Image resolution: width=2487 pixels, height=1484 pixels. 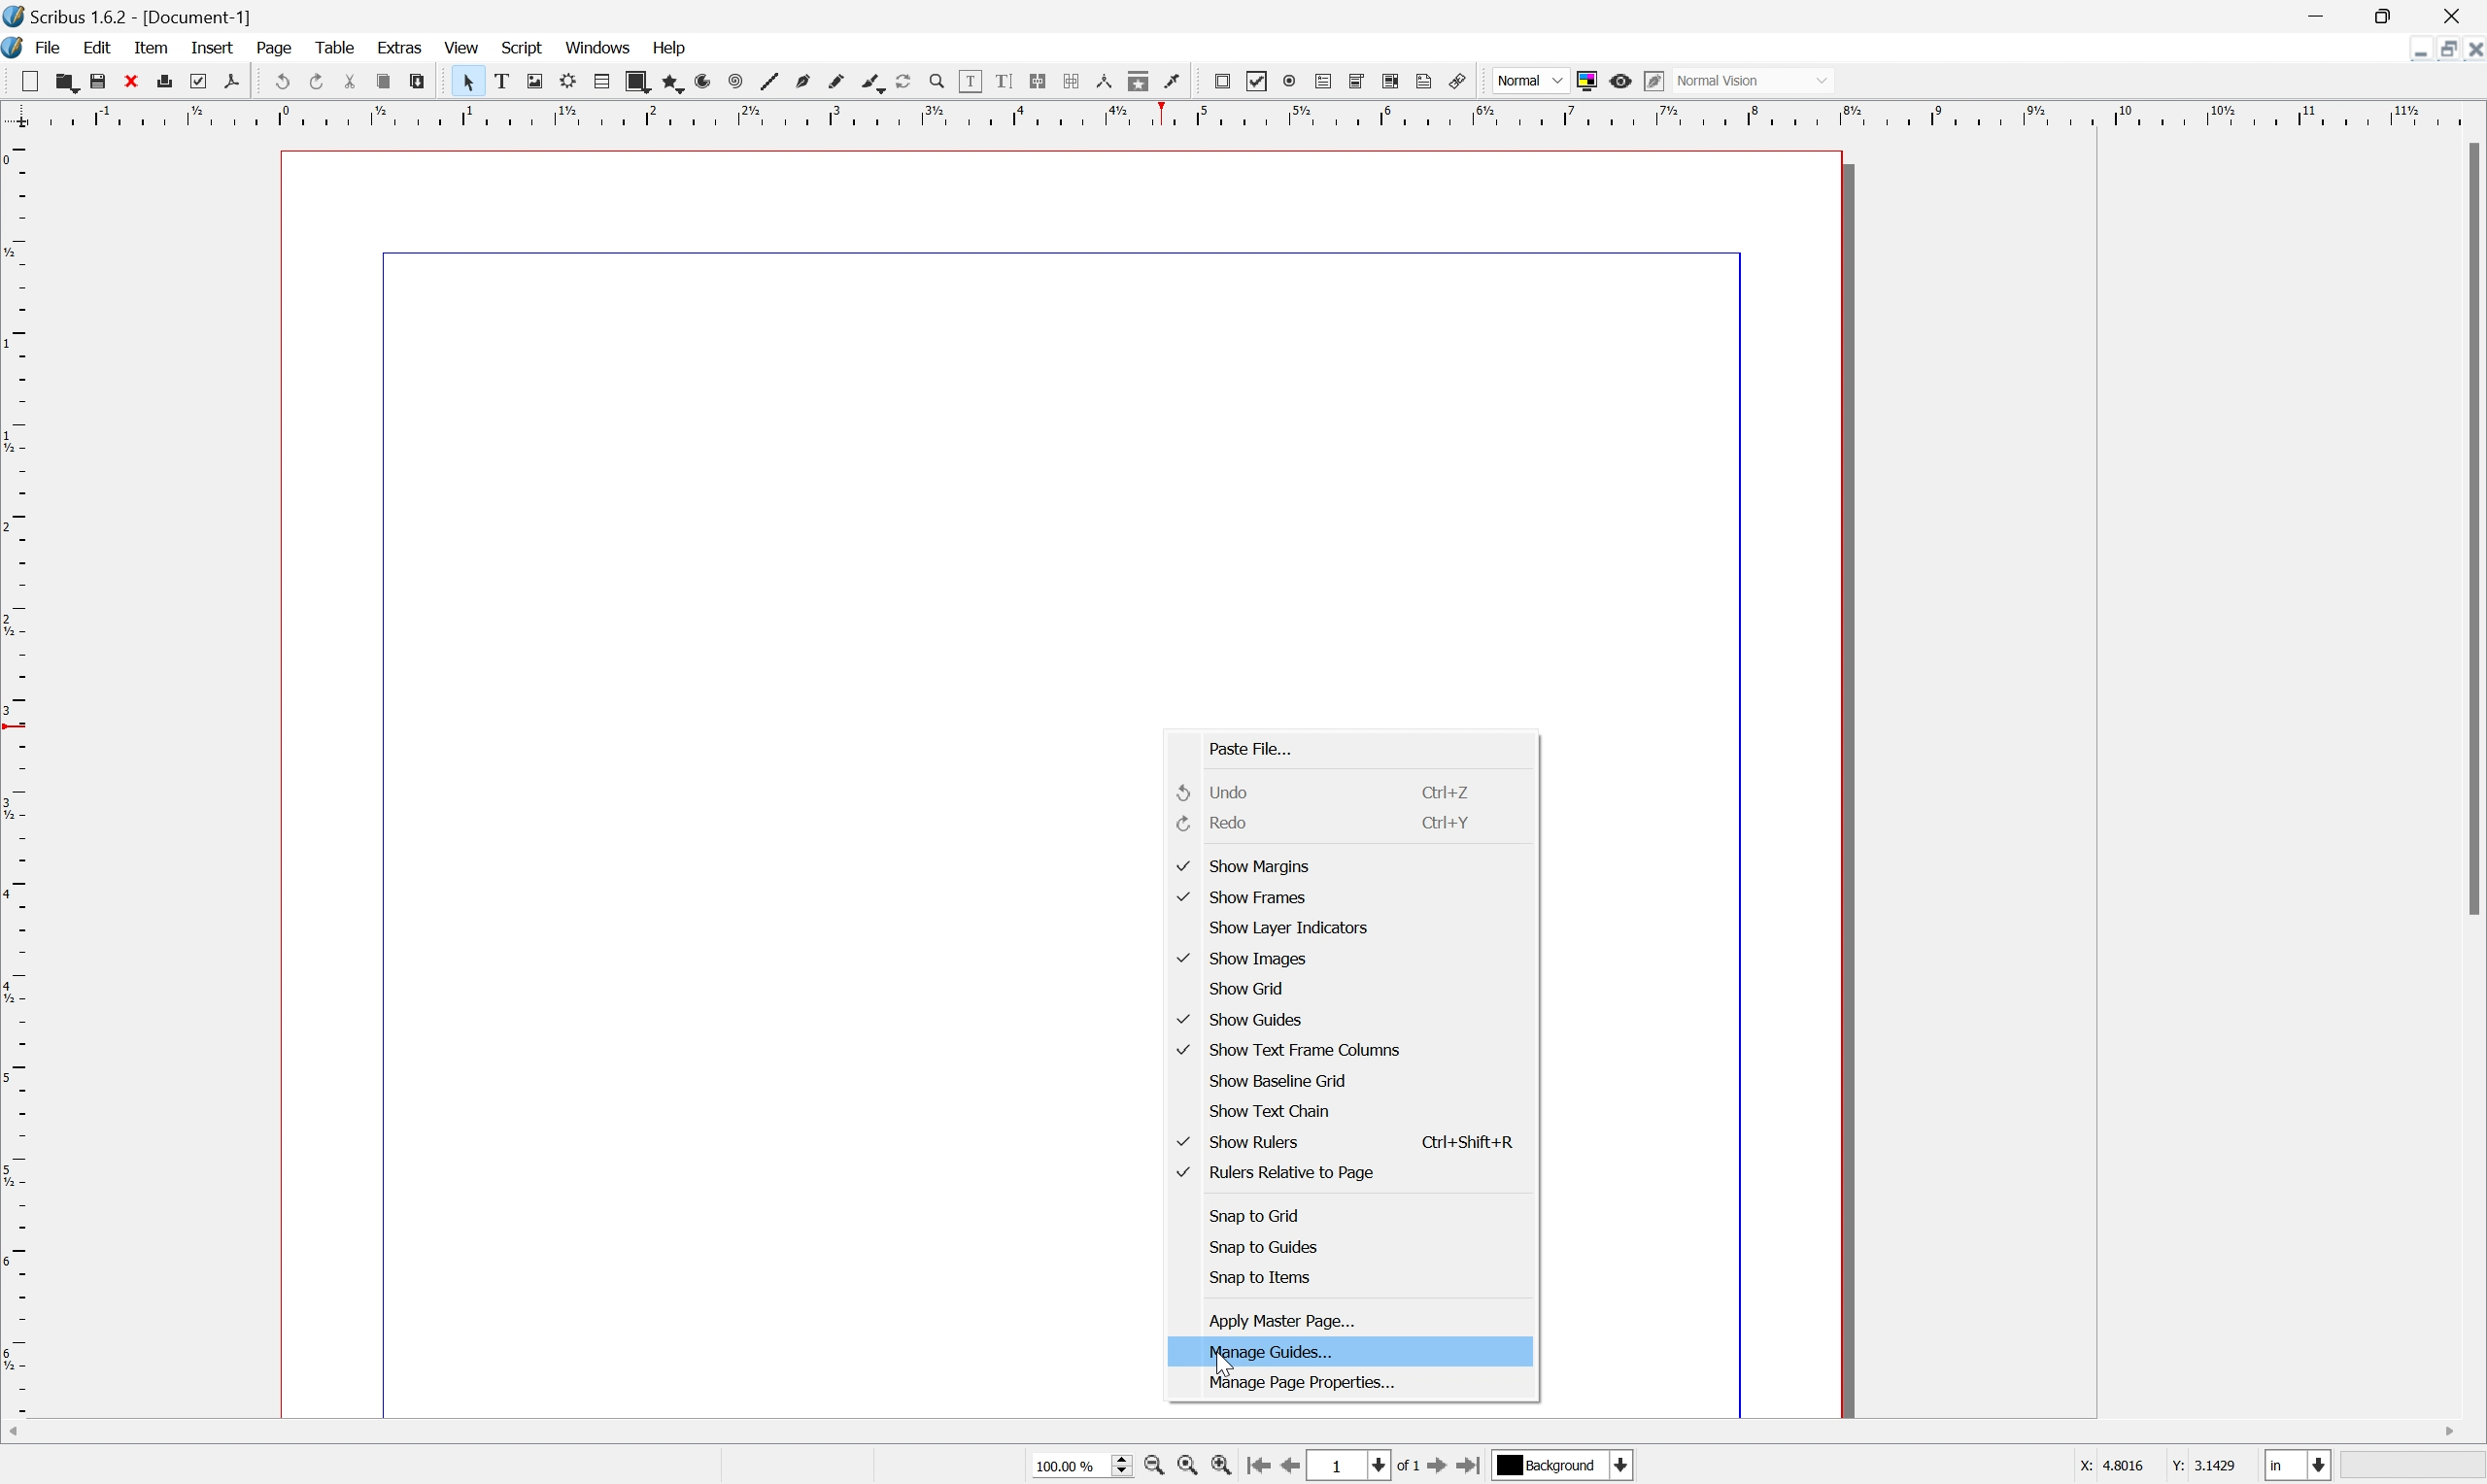 I want to click on scribus icon, so click(x=16, y=49).